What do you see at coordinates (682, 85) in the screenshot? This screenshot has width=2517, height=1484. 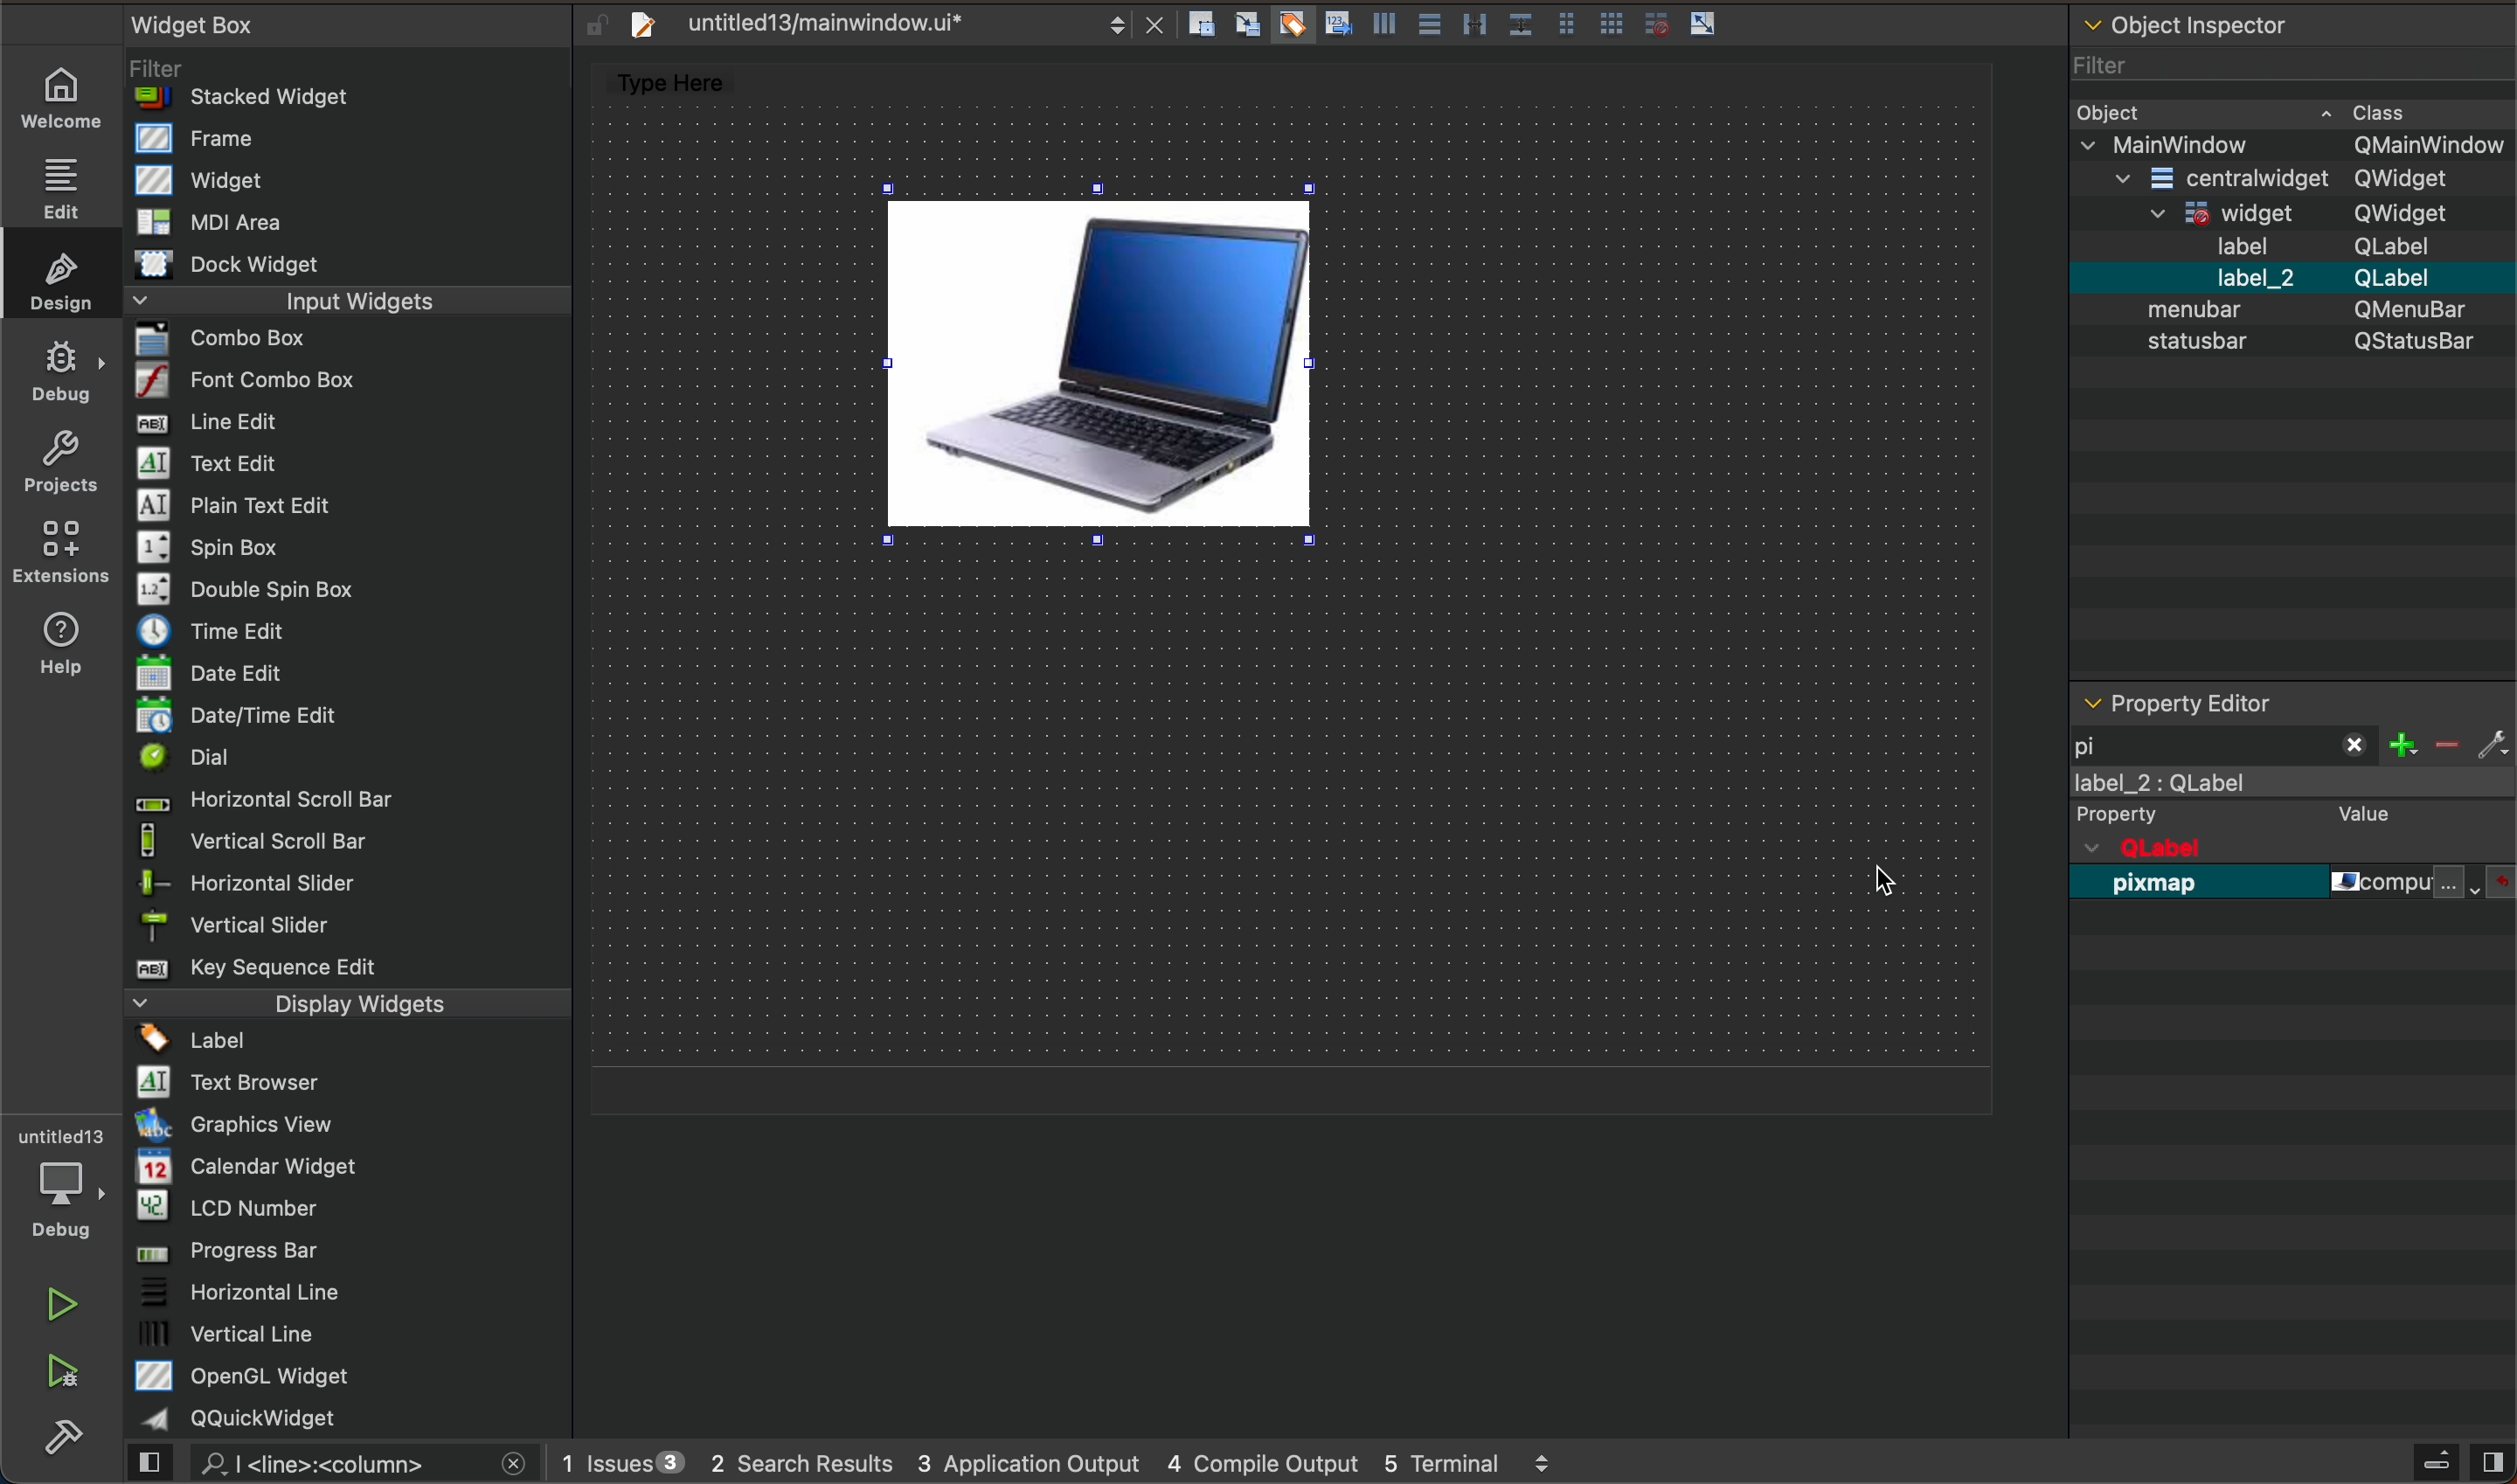 I see `type here` at bounding box center [682, 85].